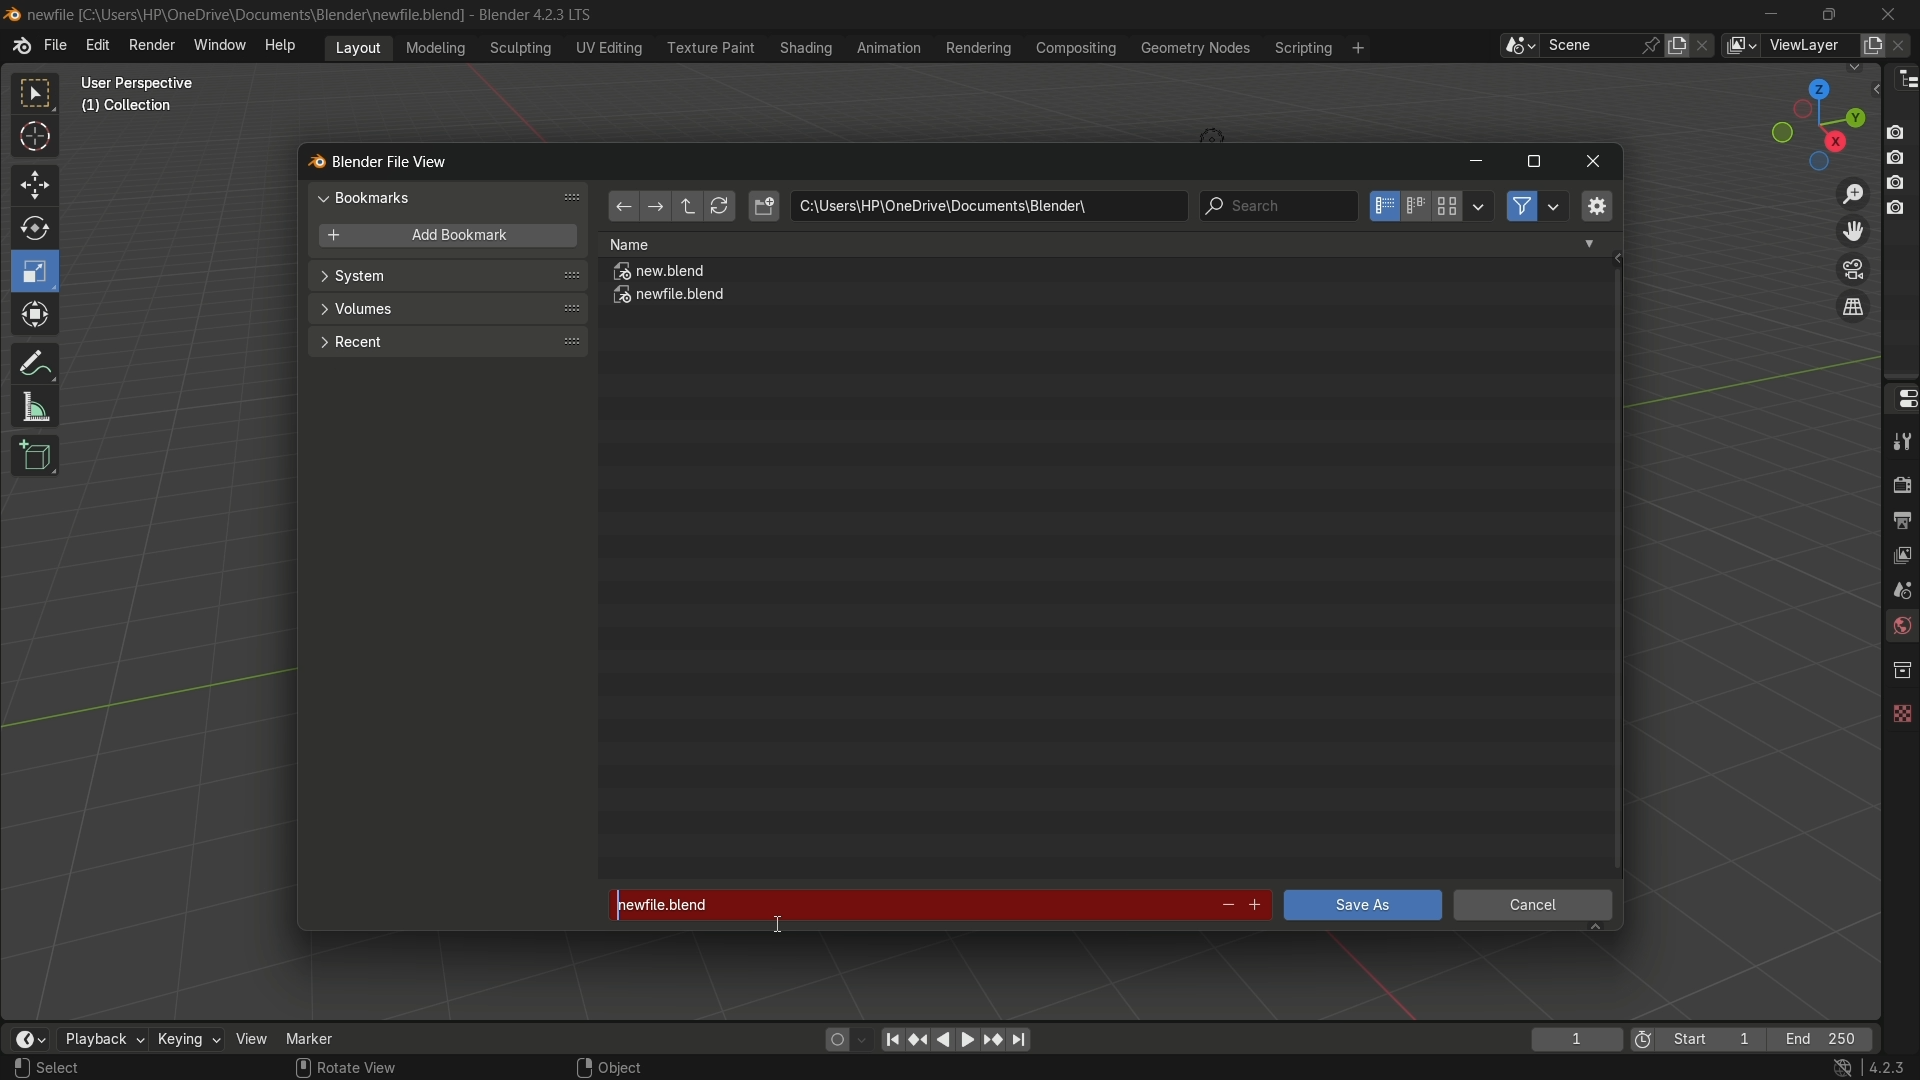 The height and width of the screenshot is (1080, 1920). What do you see at coordinates (1898, 482) in the screenshot?
I see `render` at bounding box center [1898, 482].